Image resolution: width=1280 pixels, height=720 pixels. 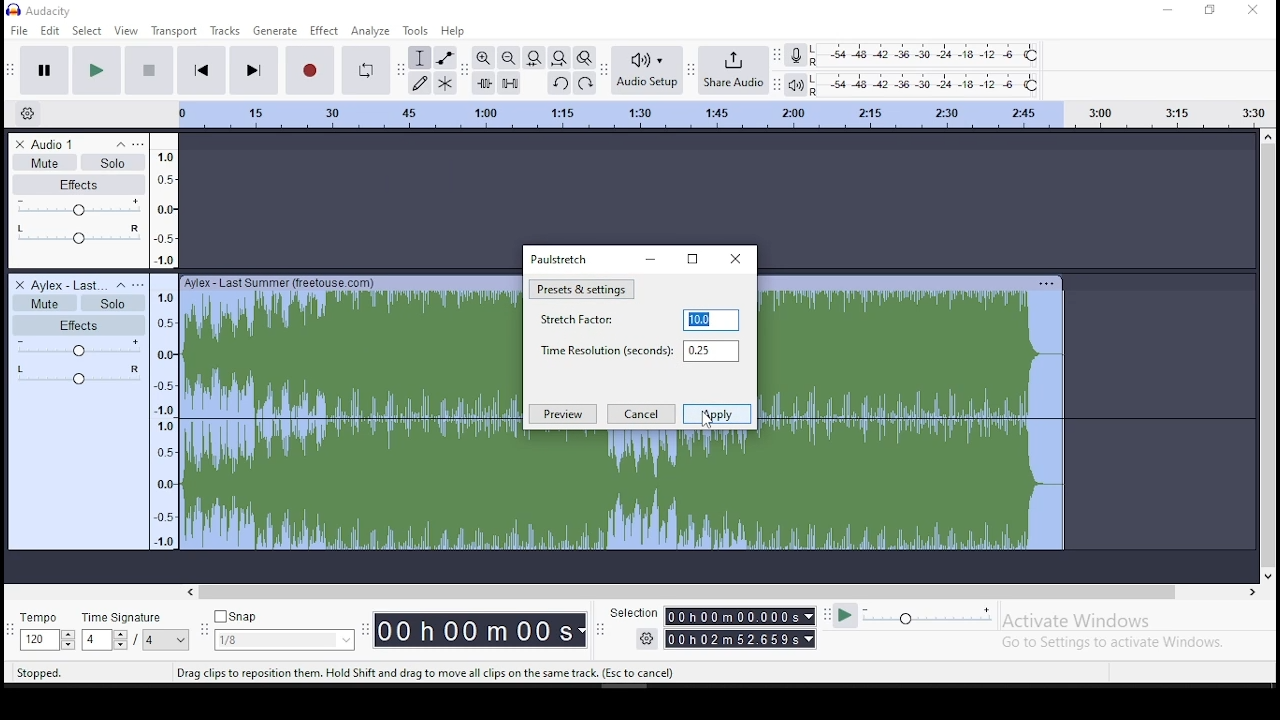 What do you see at coordinates (647, 69) in the screenshot?
I see `audio setup` at bounding box center [647, 69].